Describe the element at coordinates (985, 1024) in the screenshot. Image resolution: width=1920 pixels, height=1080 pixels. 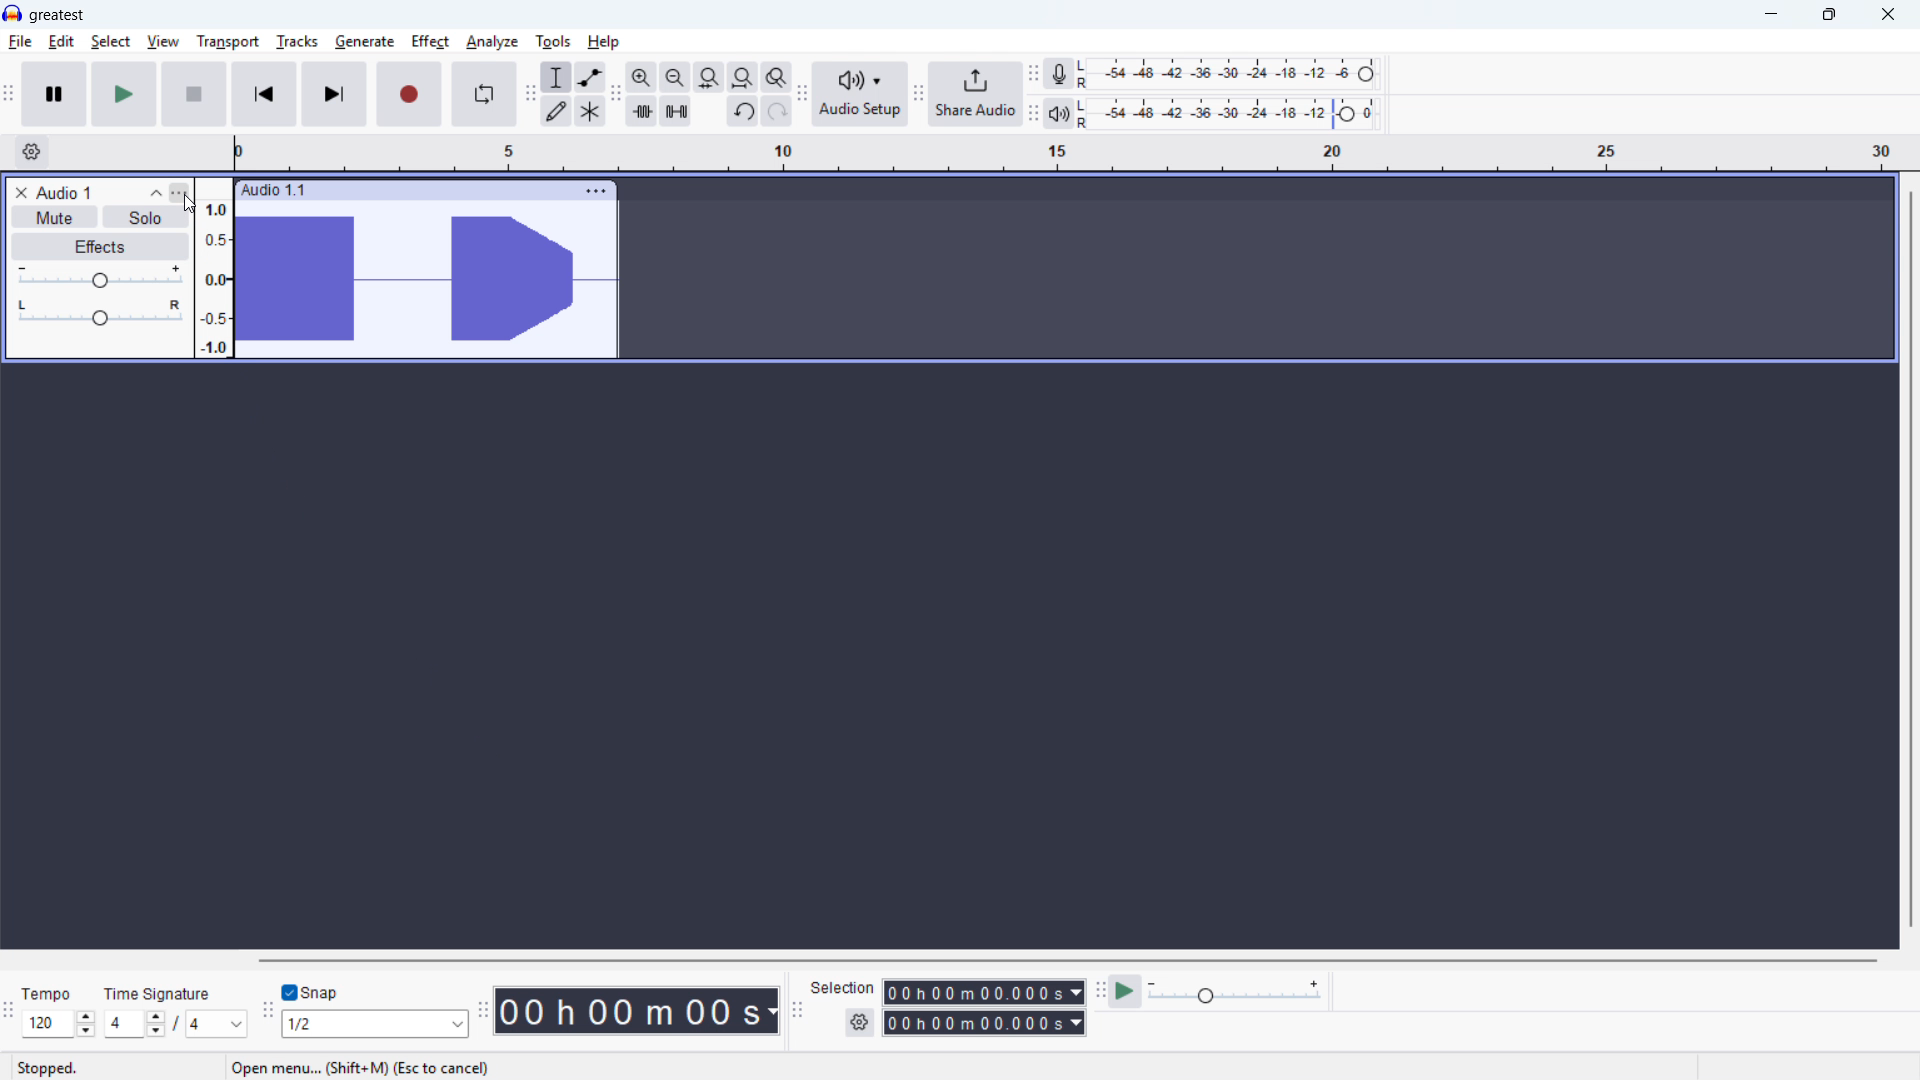
I see `selection end time` at that location.